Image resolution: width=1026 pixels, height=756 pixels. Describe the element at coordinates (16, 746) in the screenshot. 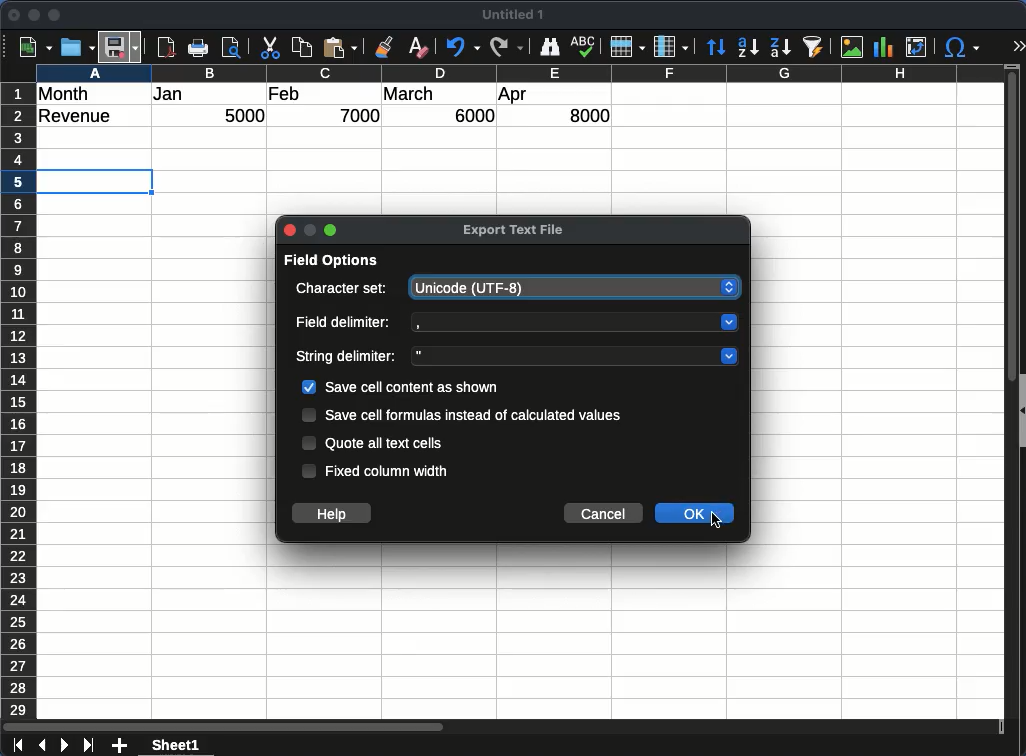

I see `first sheet` at that location.